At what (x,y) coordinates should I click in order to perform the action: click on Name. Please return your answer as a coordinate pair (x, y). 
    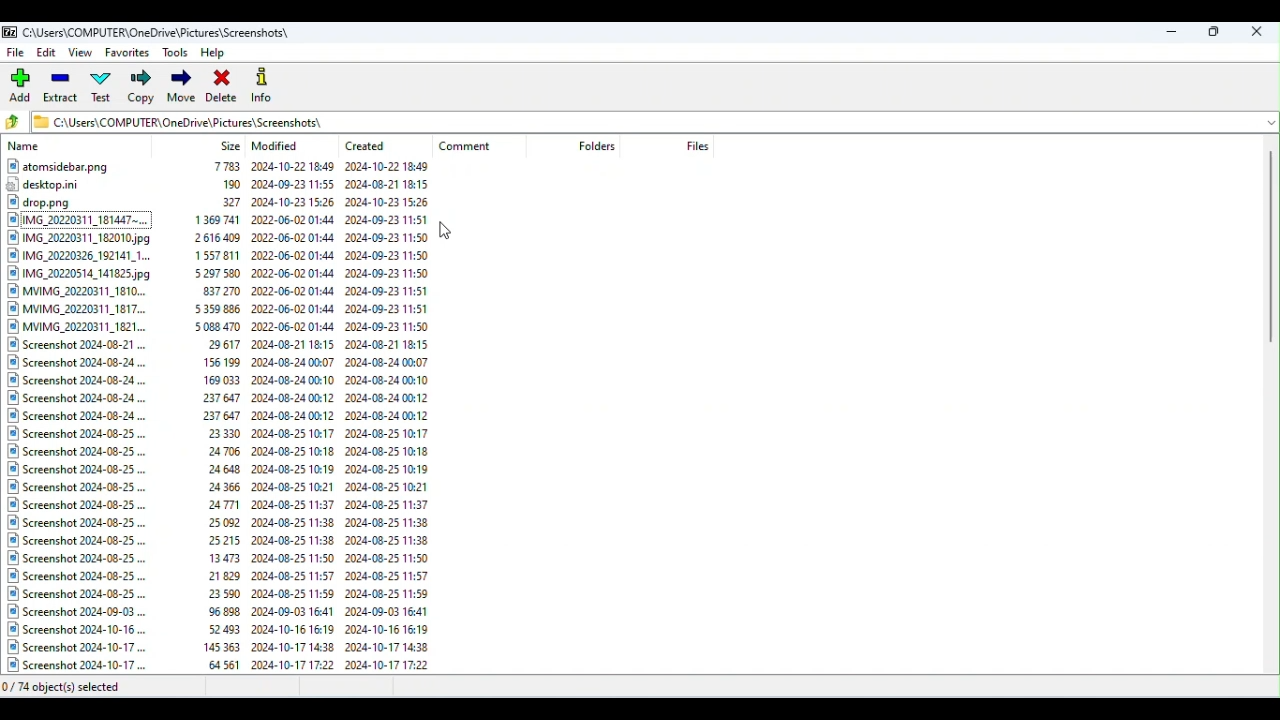
    Looking at the image, I should click on (27, 147).